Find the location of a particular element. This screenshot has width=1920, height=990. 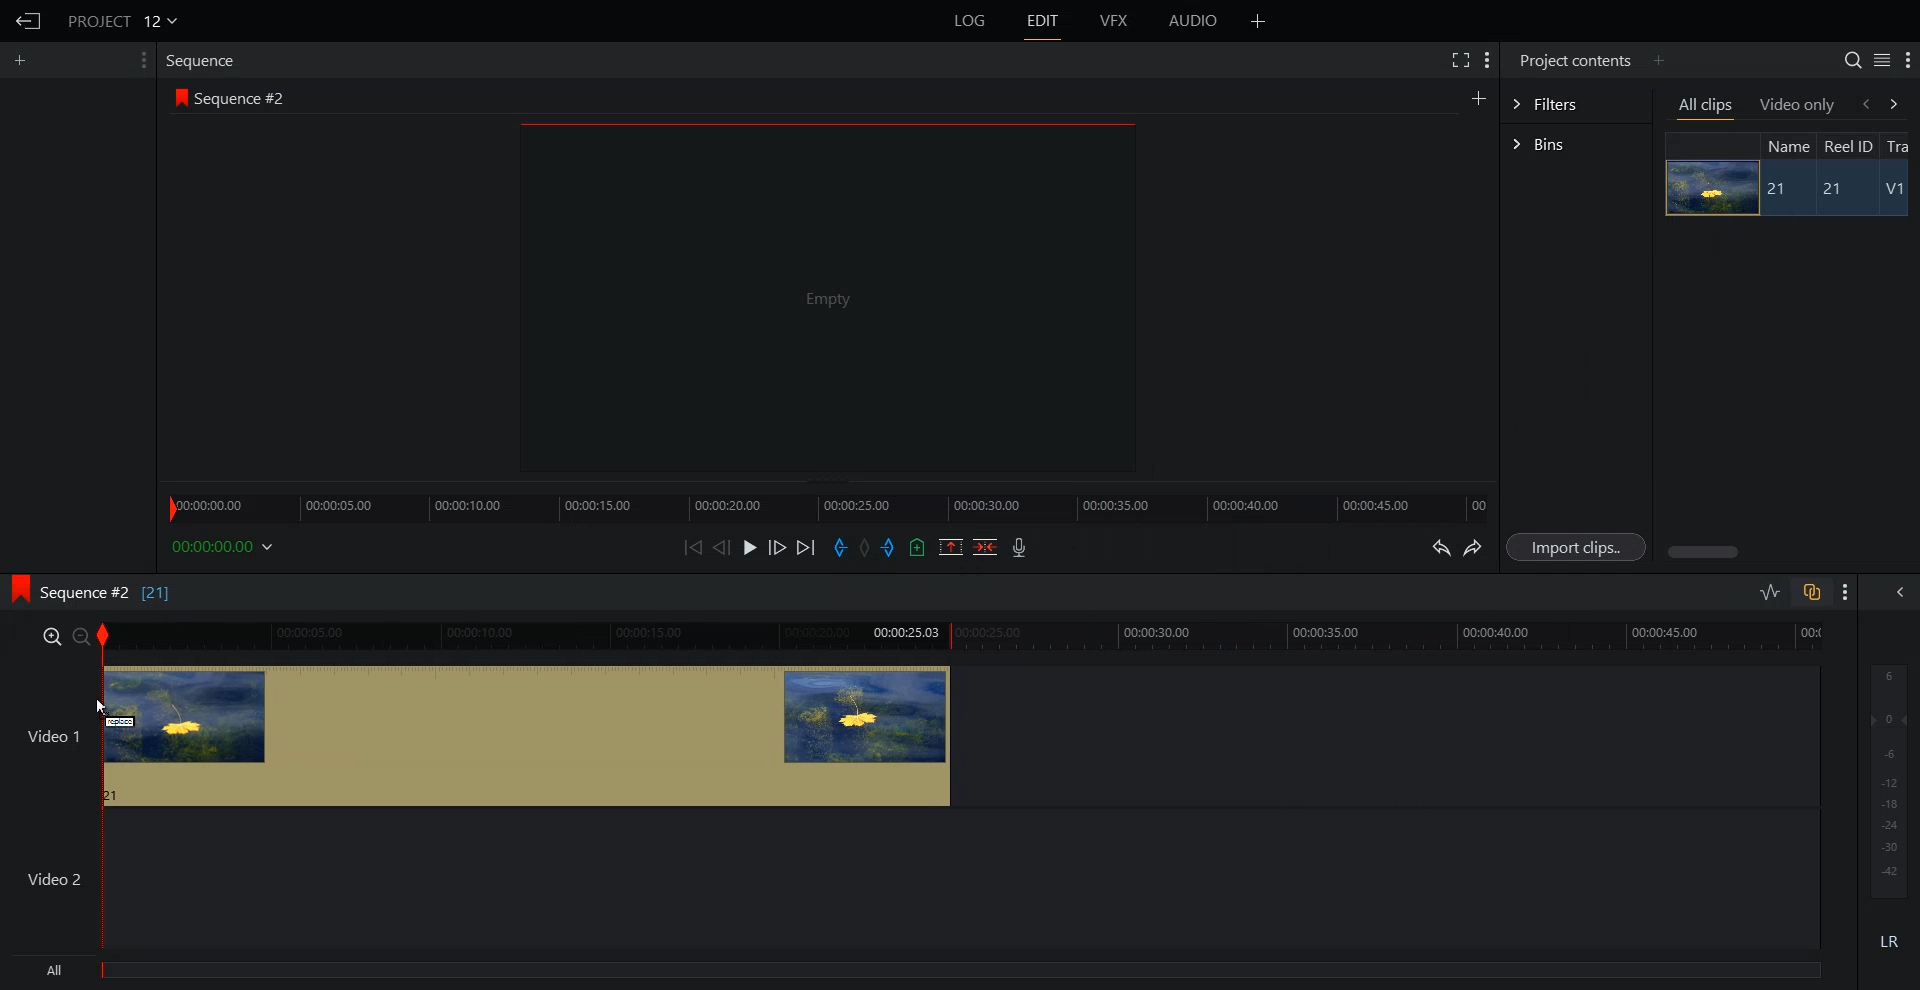

Show setting menu is located at coordinates (141, 60).